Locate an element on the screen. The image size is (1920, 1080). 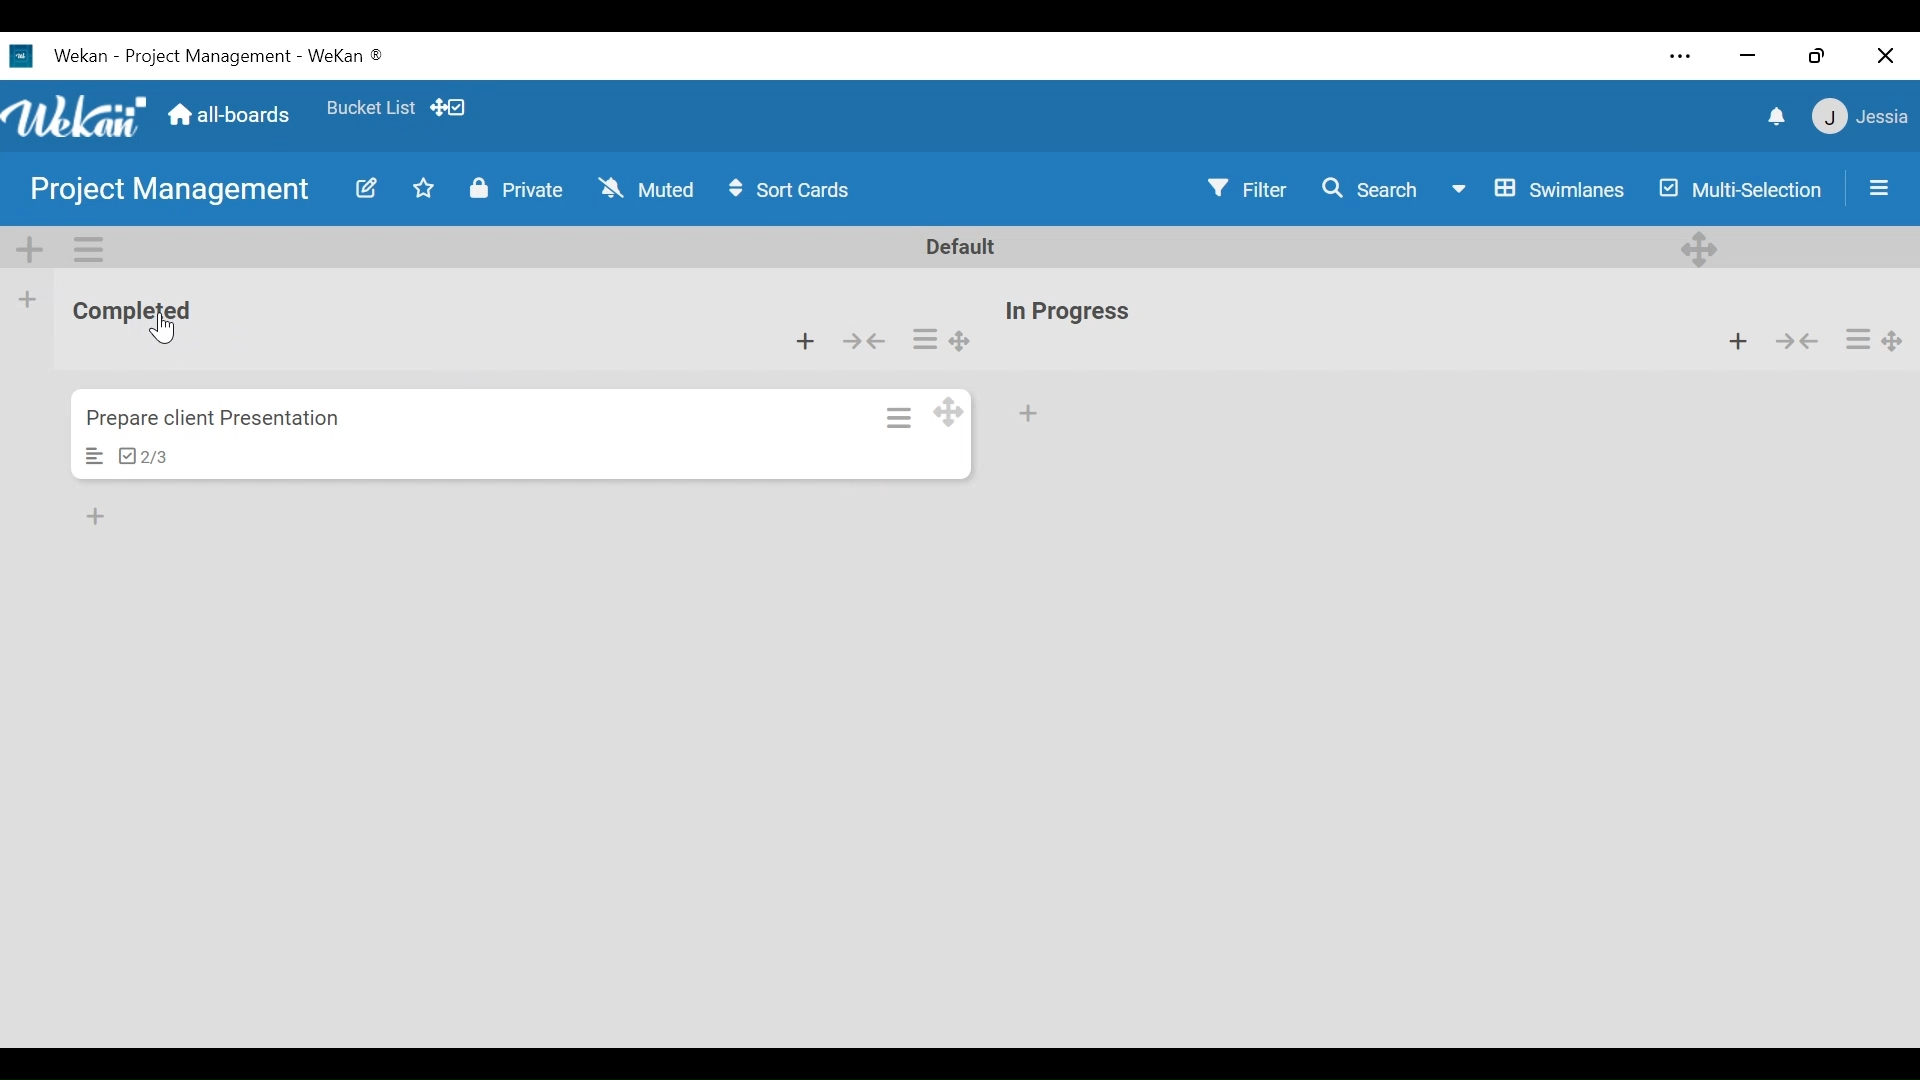
Description is located at coordinates (98, 456).